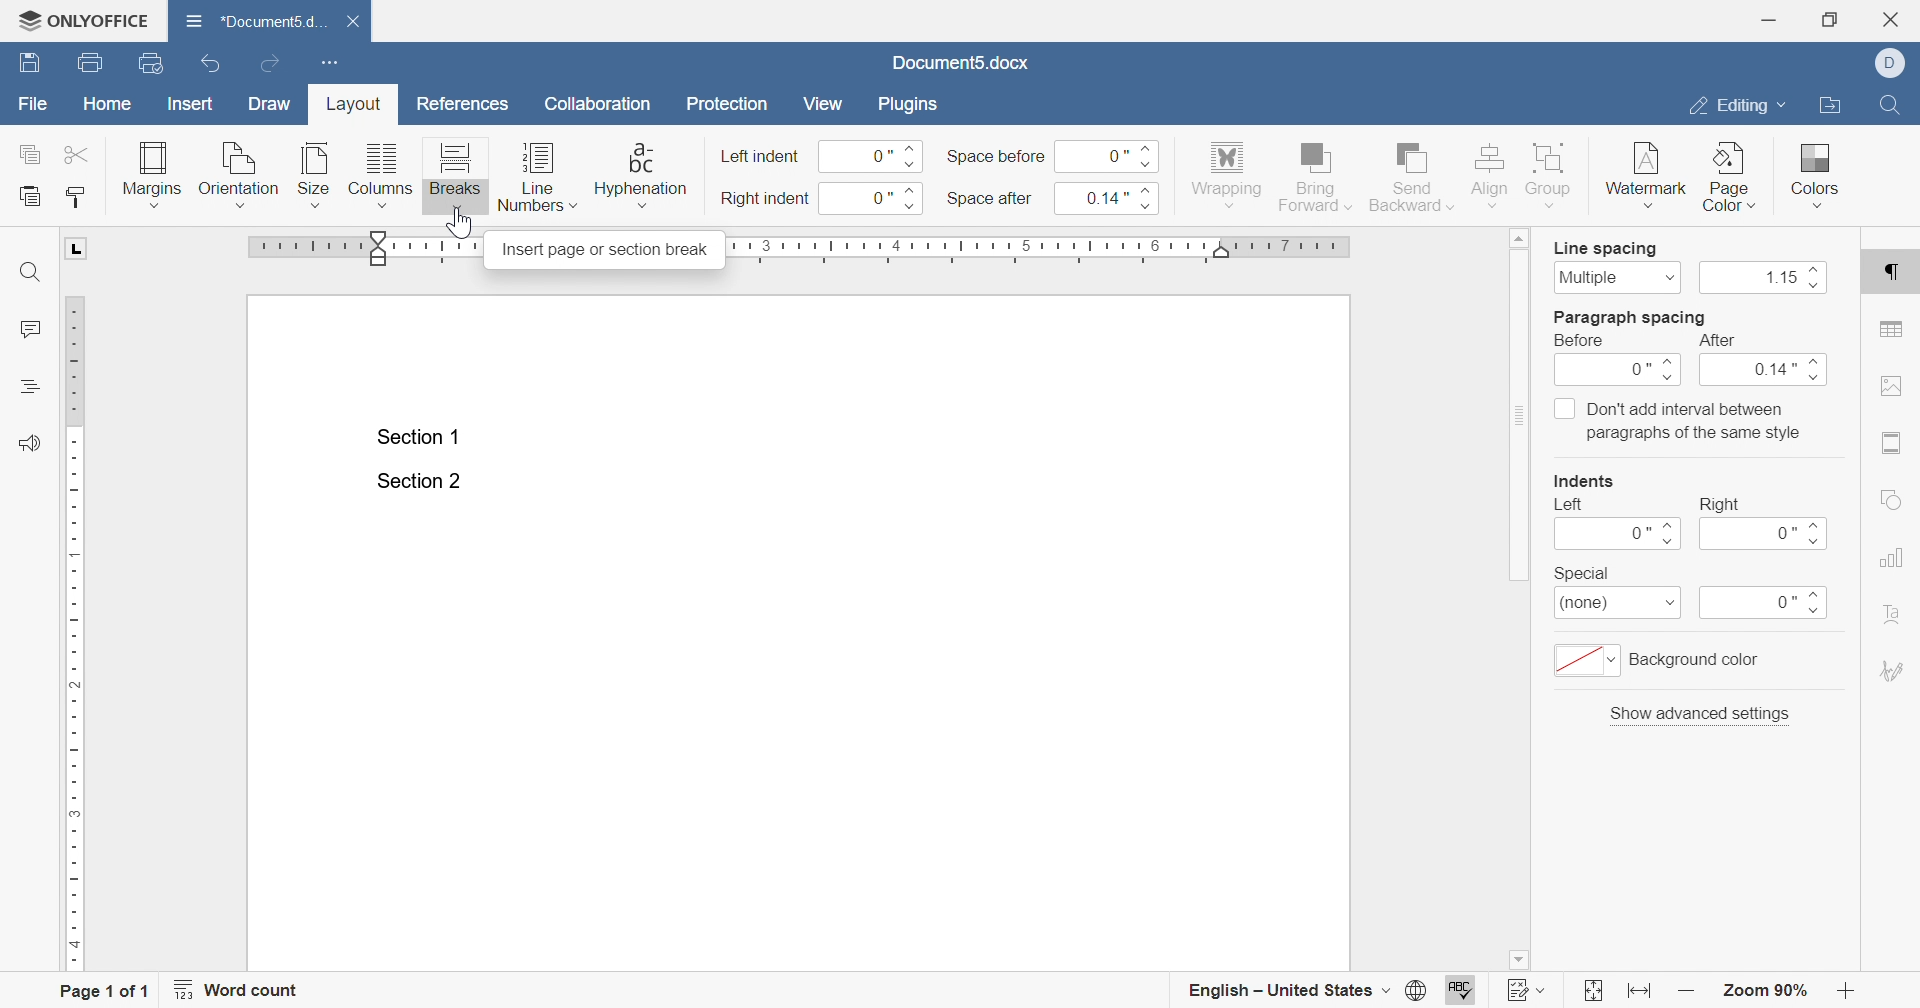 The image size is (1920, 1008). What do you see at coordinates (239, 173) in the screenshot?
I see `orientation` at bounding box center [239, 173].